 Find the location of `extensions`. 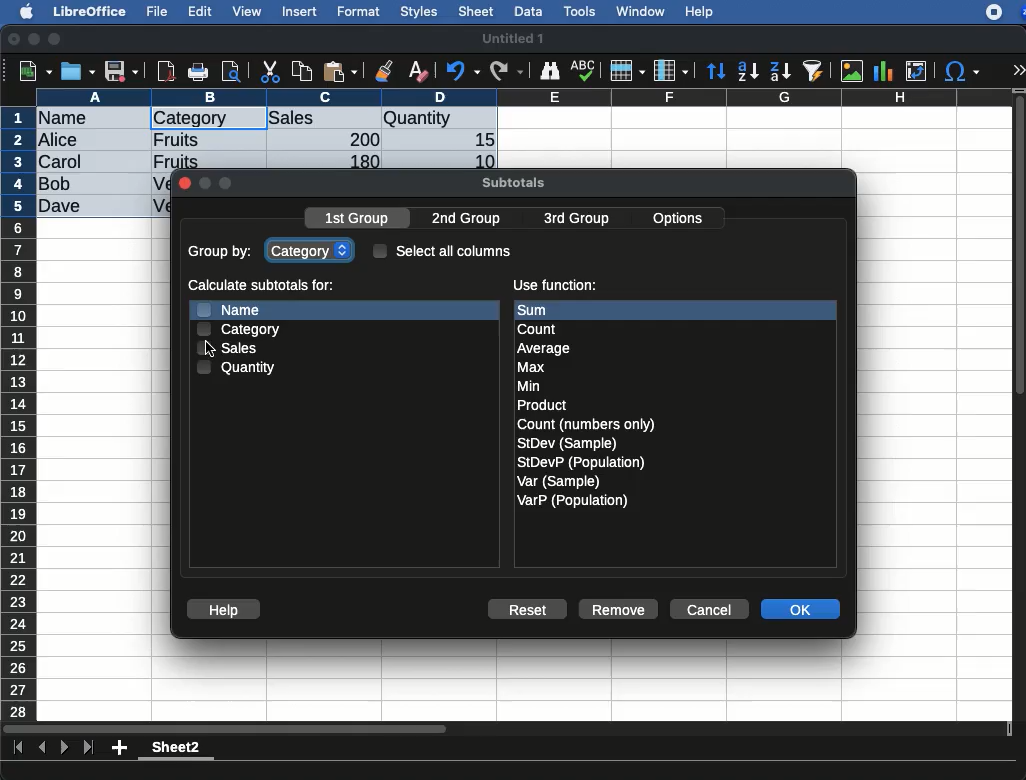

extensions is located at coordinates (1005, 12).